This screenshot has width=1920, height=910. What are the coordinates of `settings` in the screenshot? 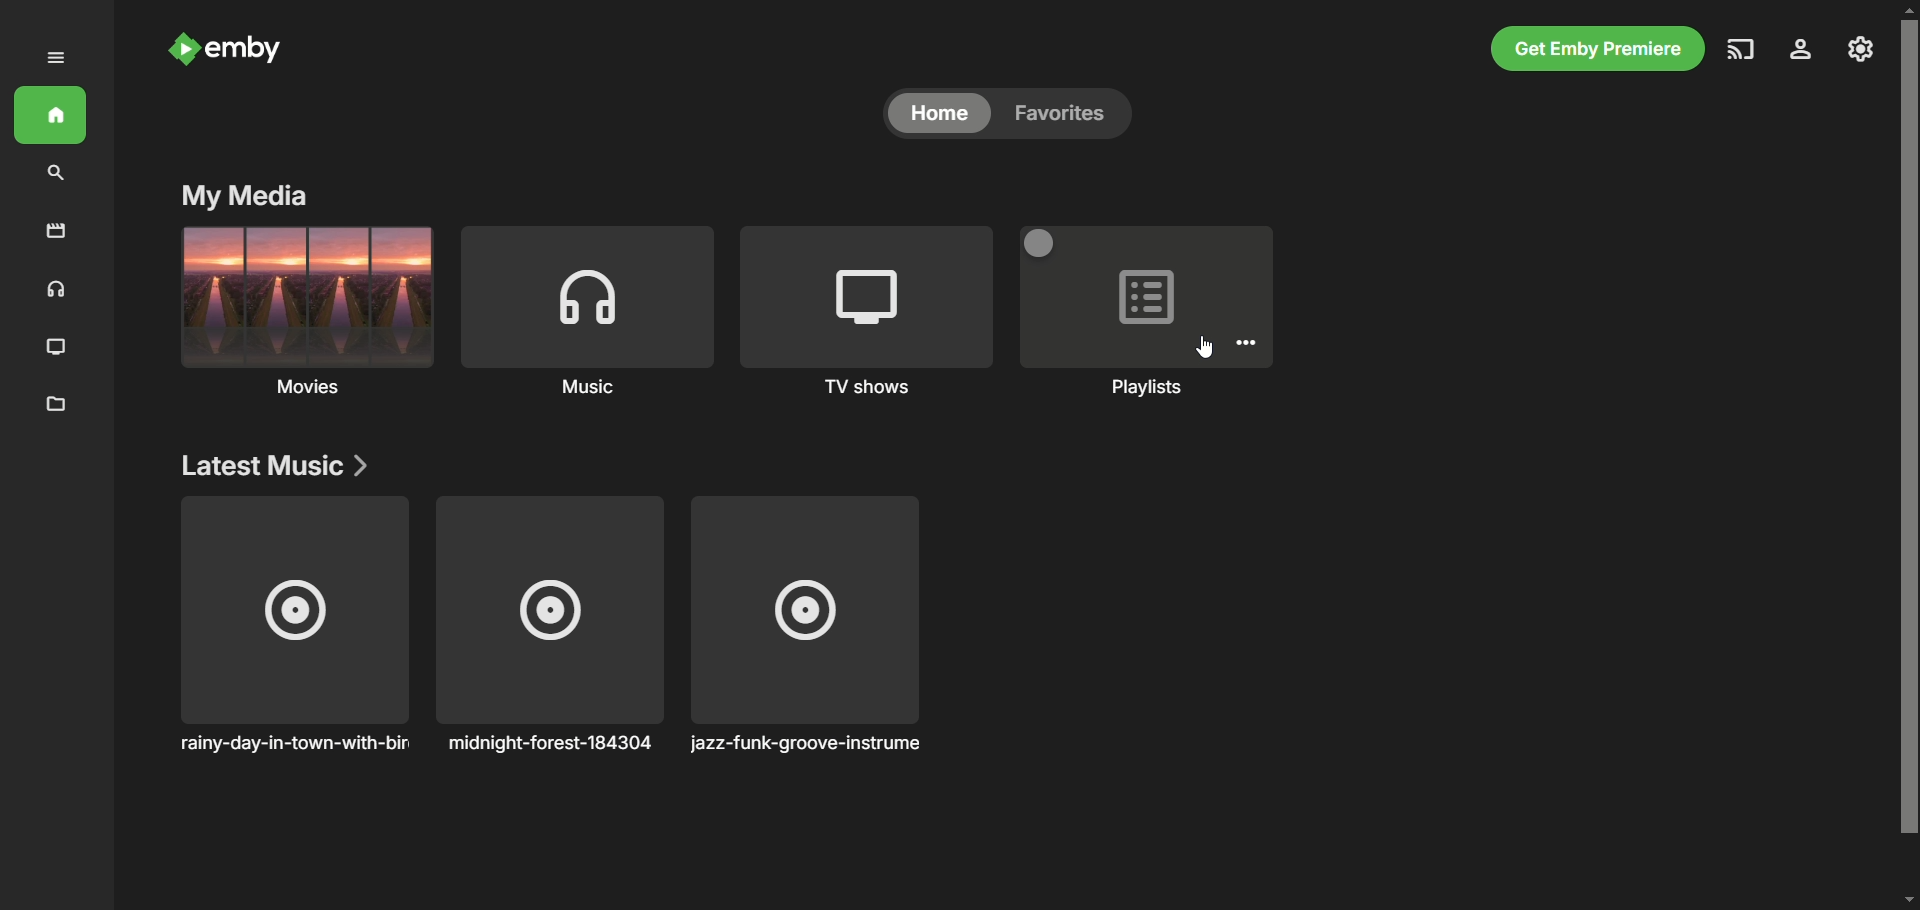 It's located at (1802, 49).